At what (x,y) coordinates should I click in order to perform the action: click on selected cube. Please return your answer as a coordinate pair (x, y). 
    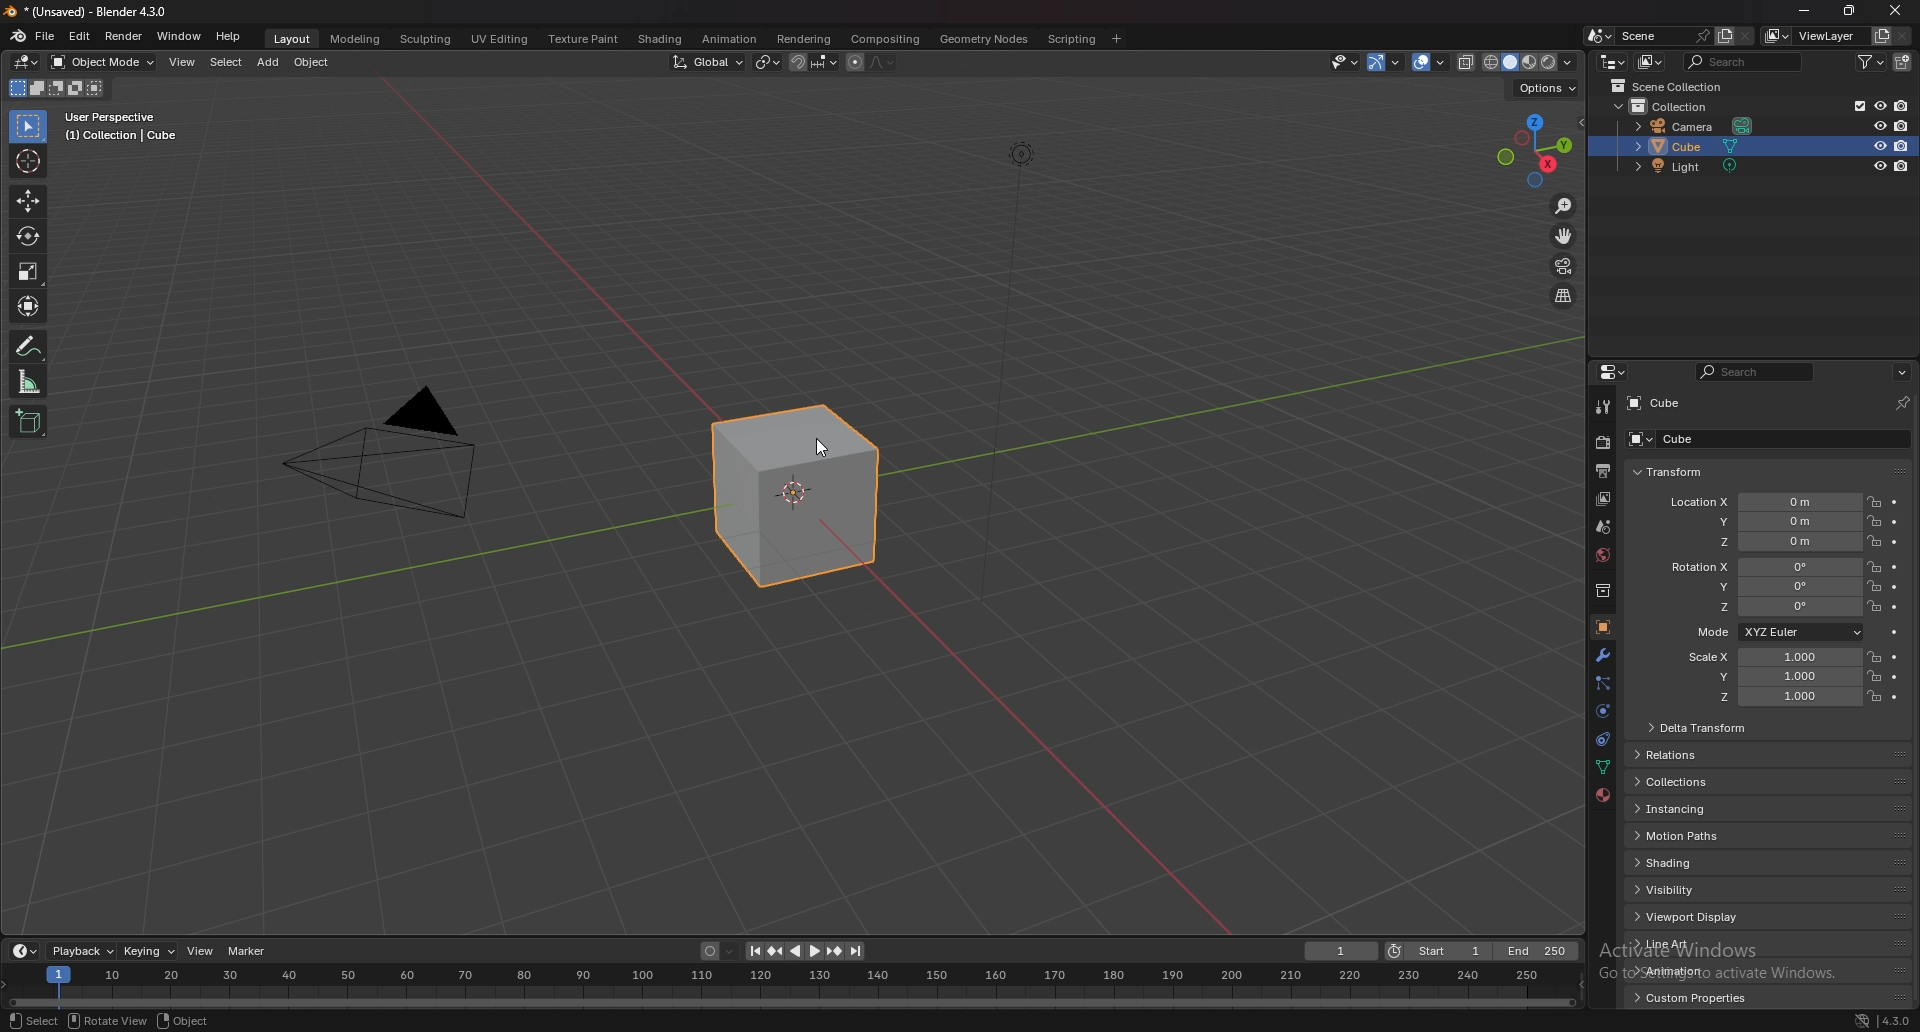
    Looking at the image, I should click on (798, 495).